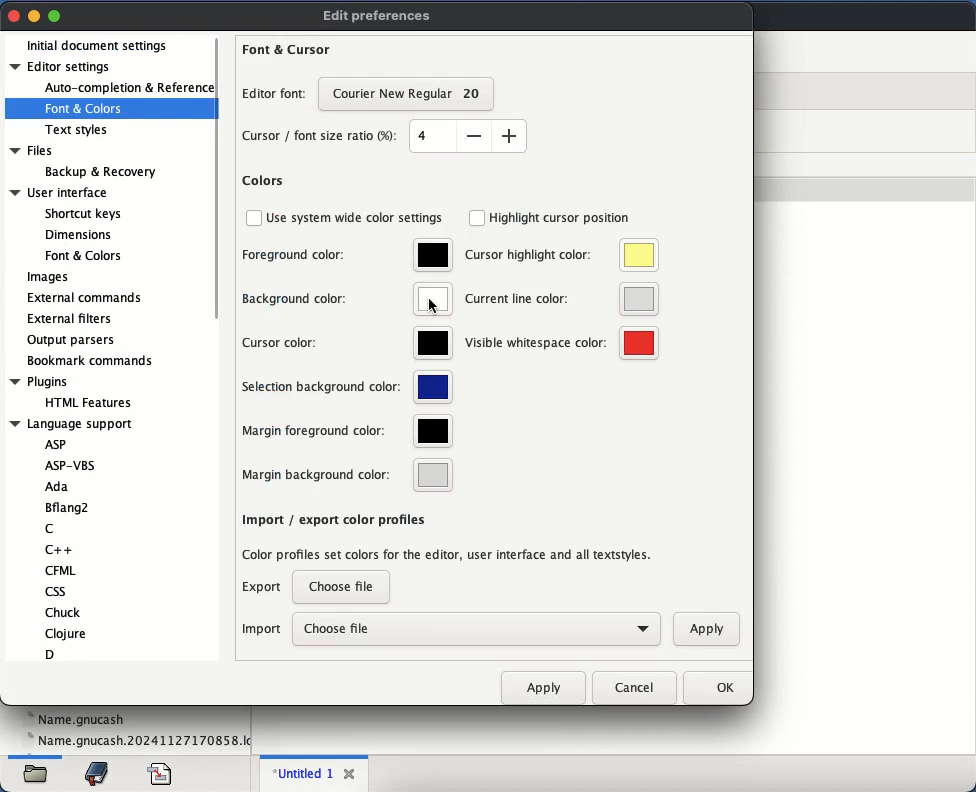 This screenshot has height=792, width=976. What do you see at coordinates (263, 182) in the screenshot?
I see `colors` at bounding box center [263, 182].